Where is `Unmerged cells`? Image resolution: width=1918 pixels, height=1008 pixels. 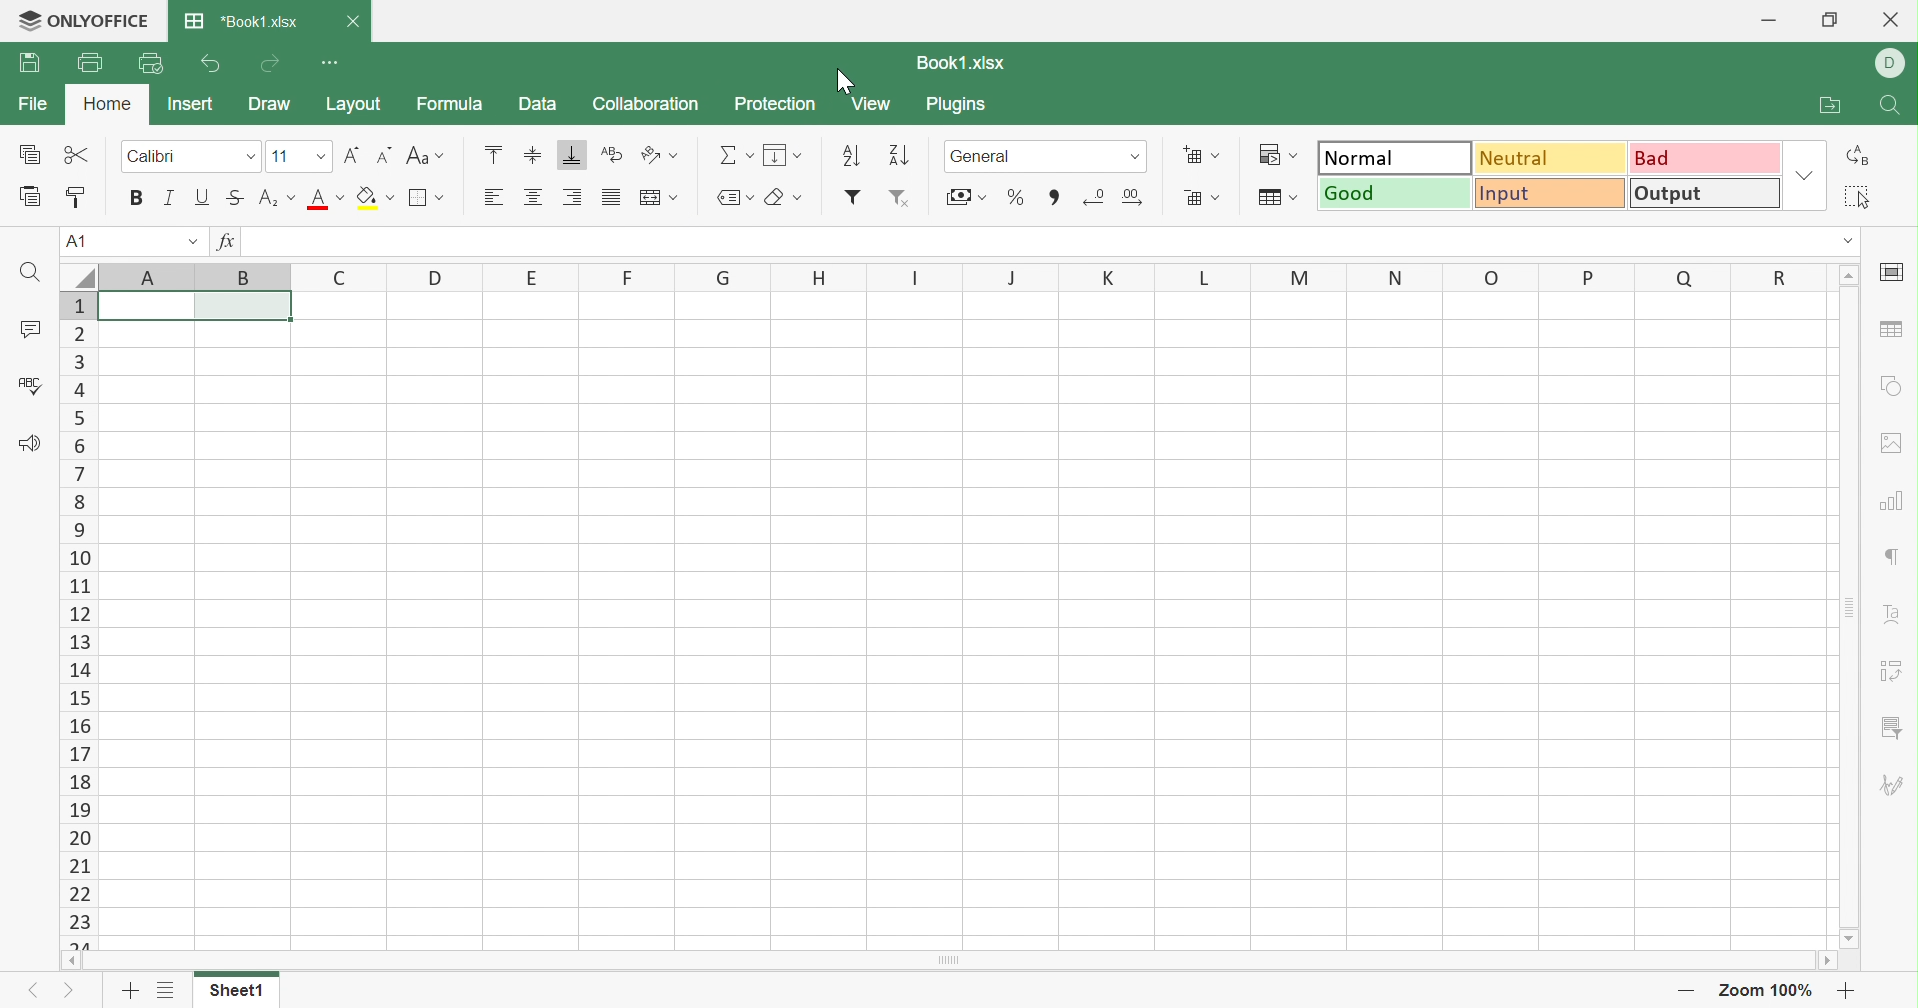 Unmerged cells is located at coordinates (197, 307).